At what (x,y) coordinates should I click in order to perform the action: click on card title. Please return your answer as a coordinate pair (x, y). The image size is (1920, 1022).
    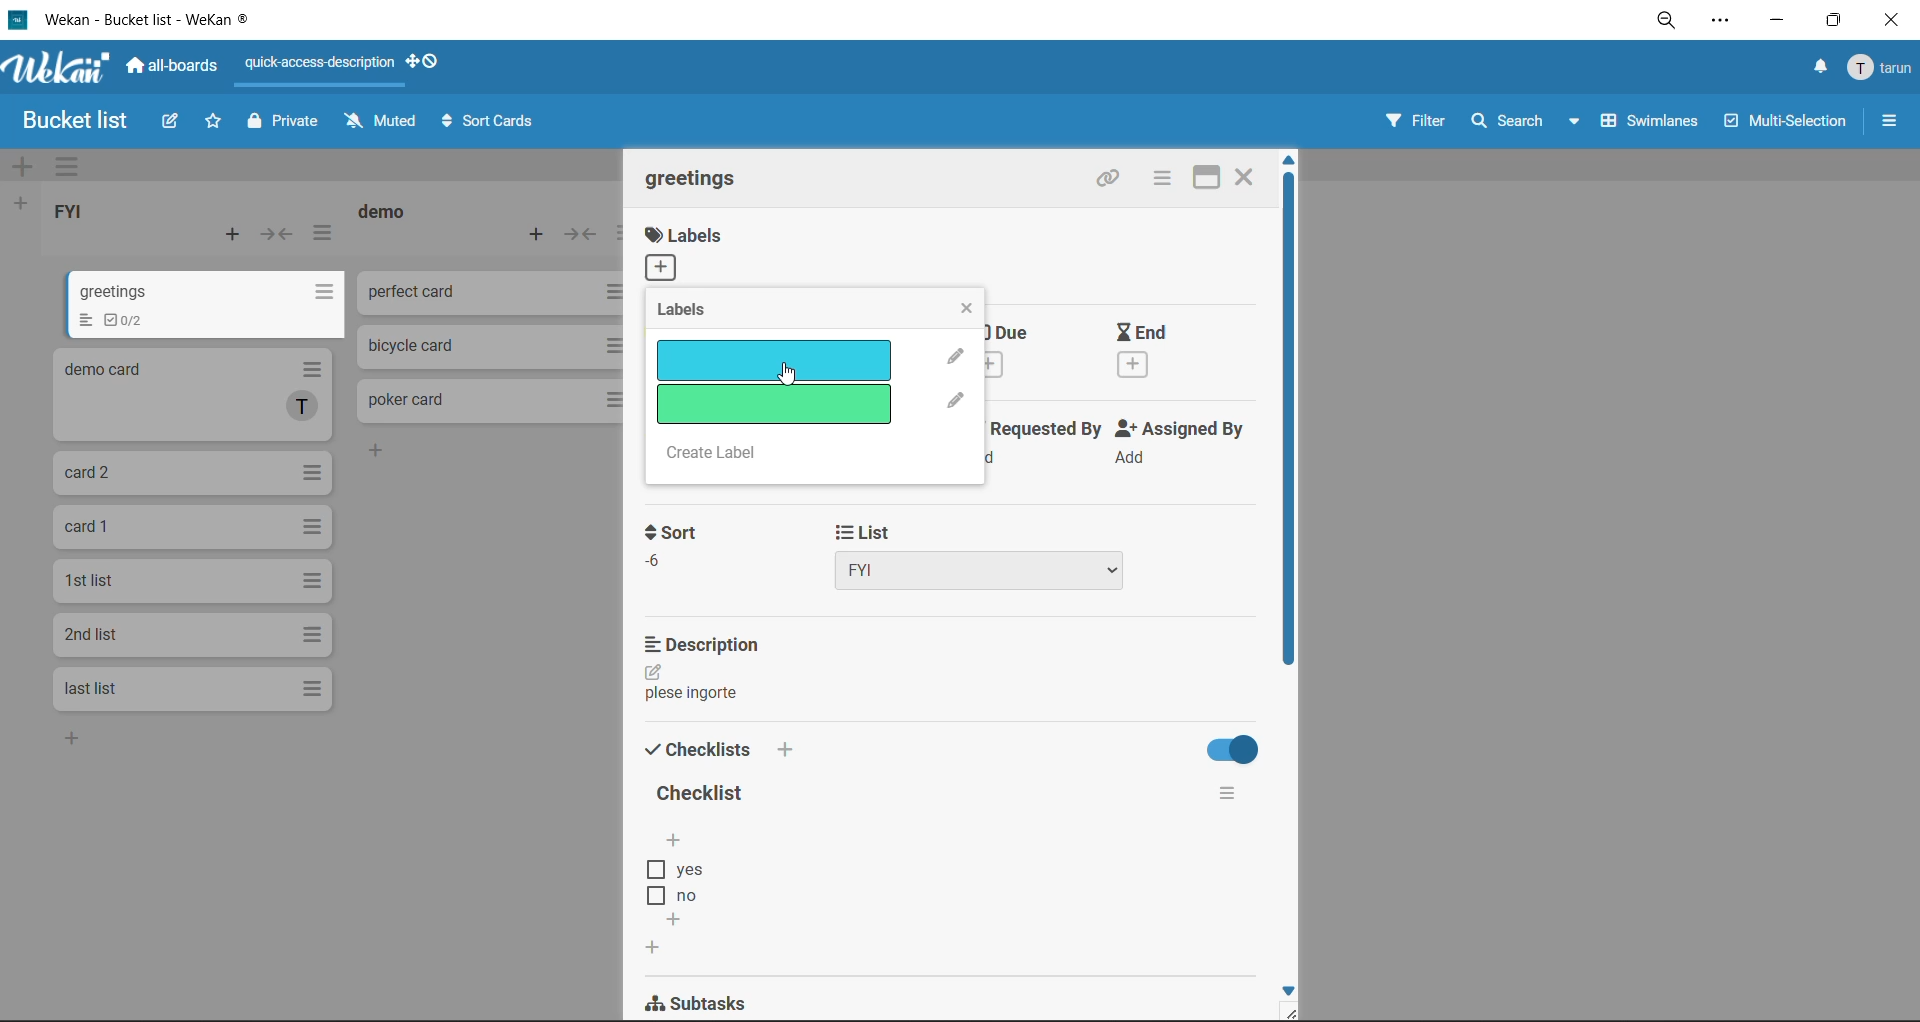
    Looking at the image, I should click on (694, 177).